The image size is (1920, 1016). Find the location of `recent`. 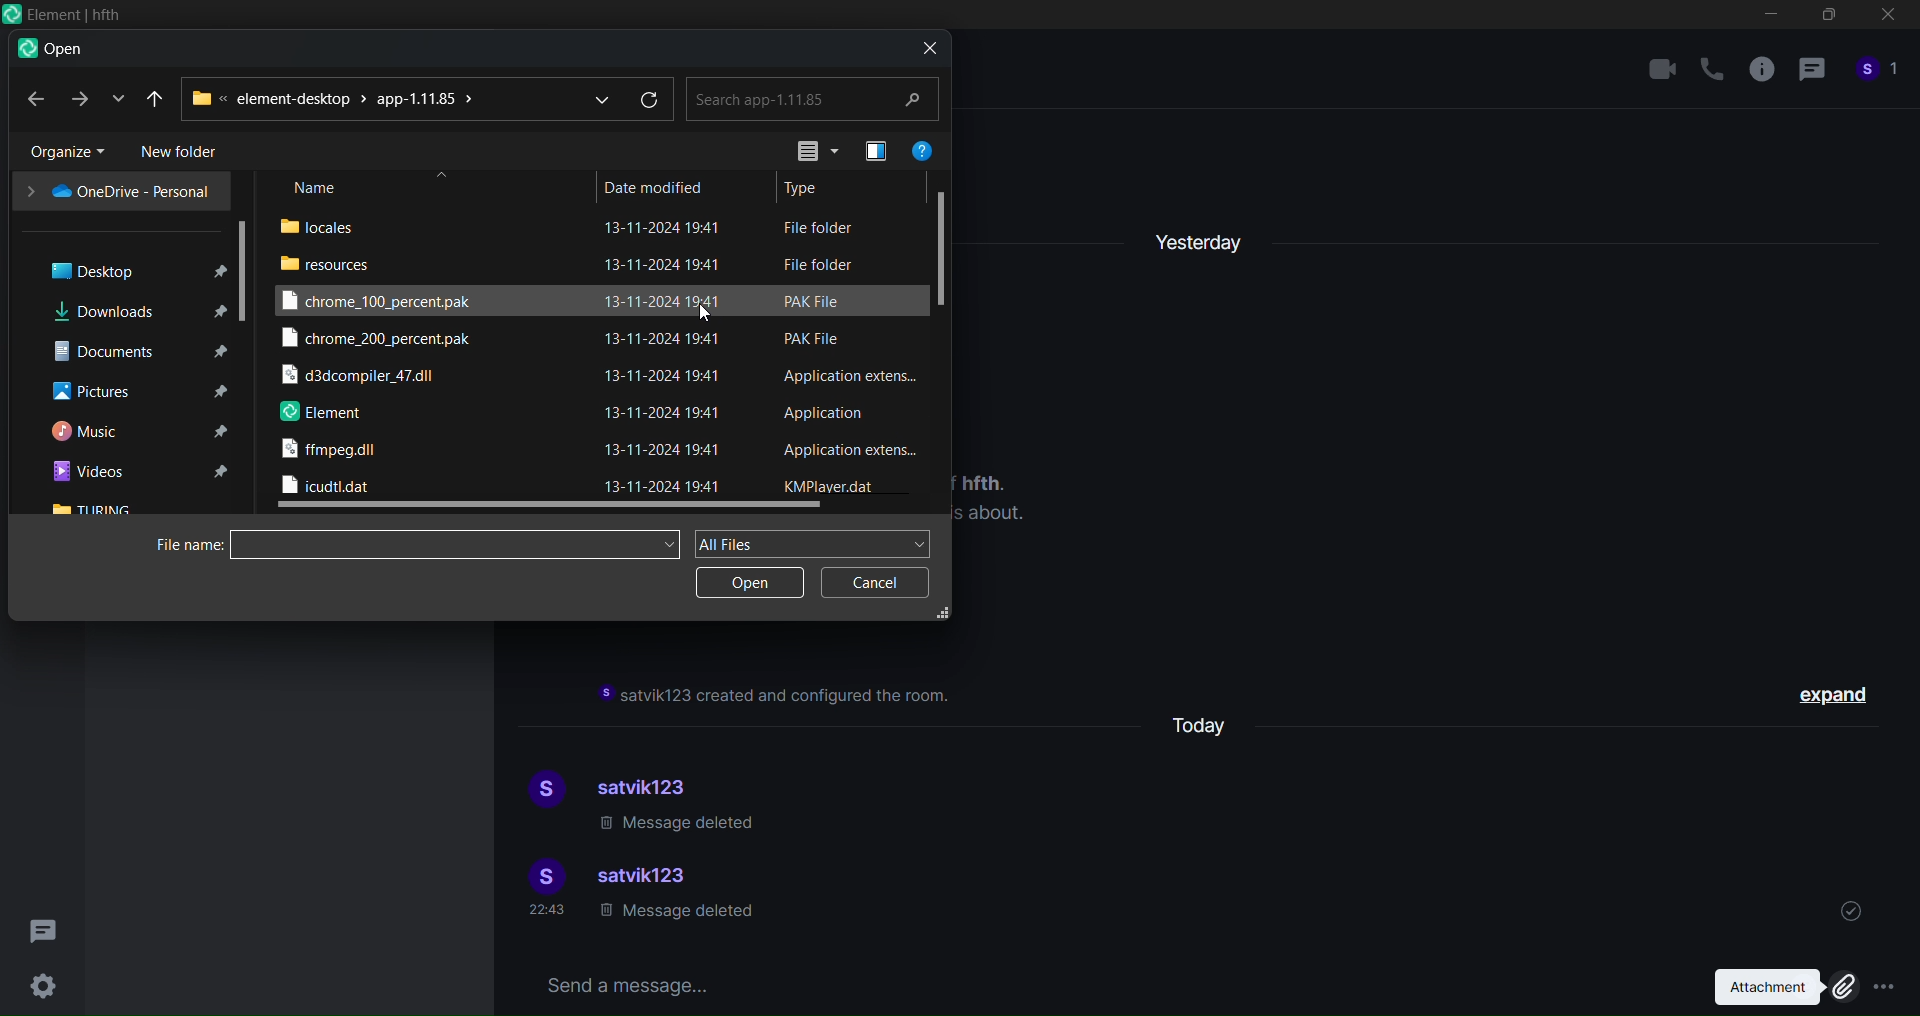

recent is located at coordinates (157, 97).